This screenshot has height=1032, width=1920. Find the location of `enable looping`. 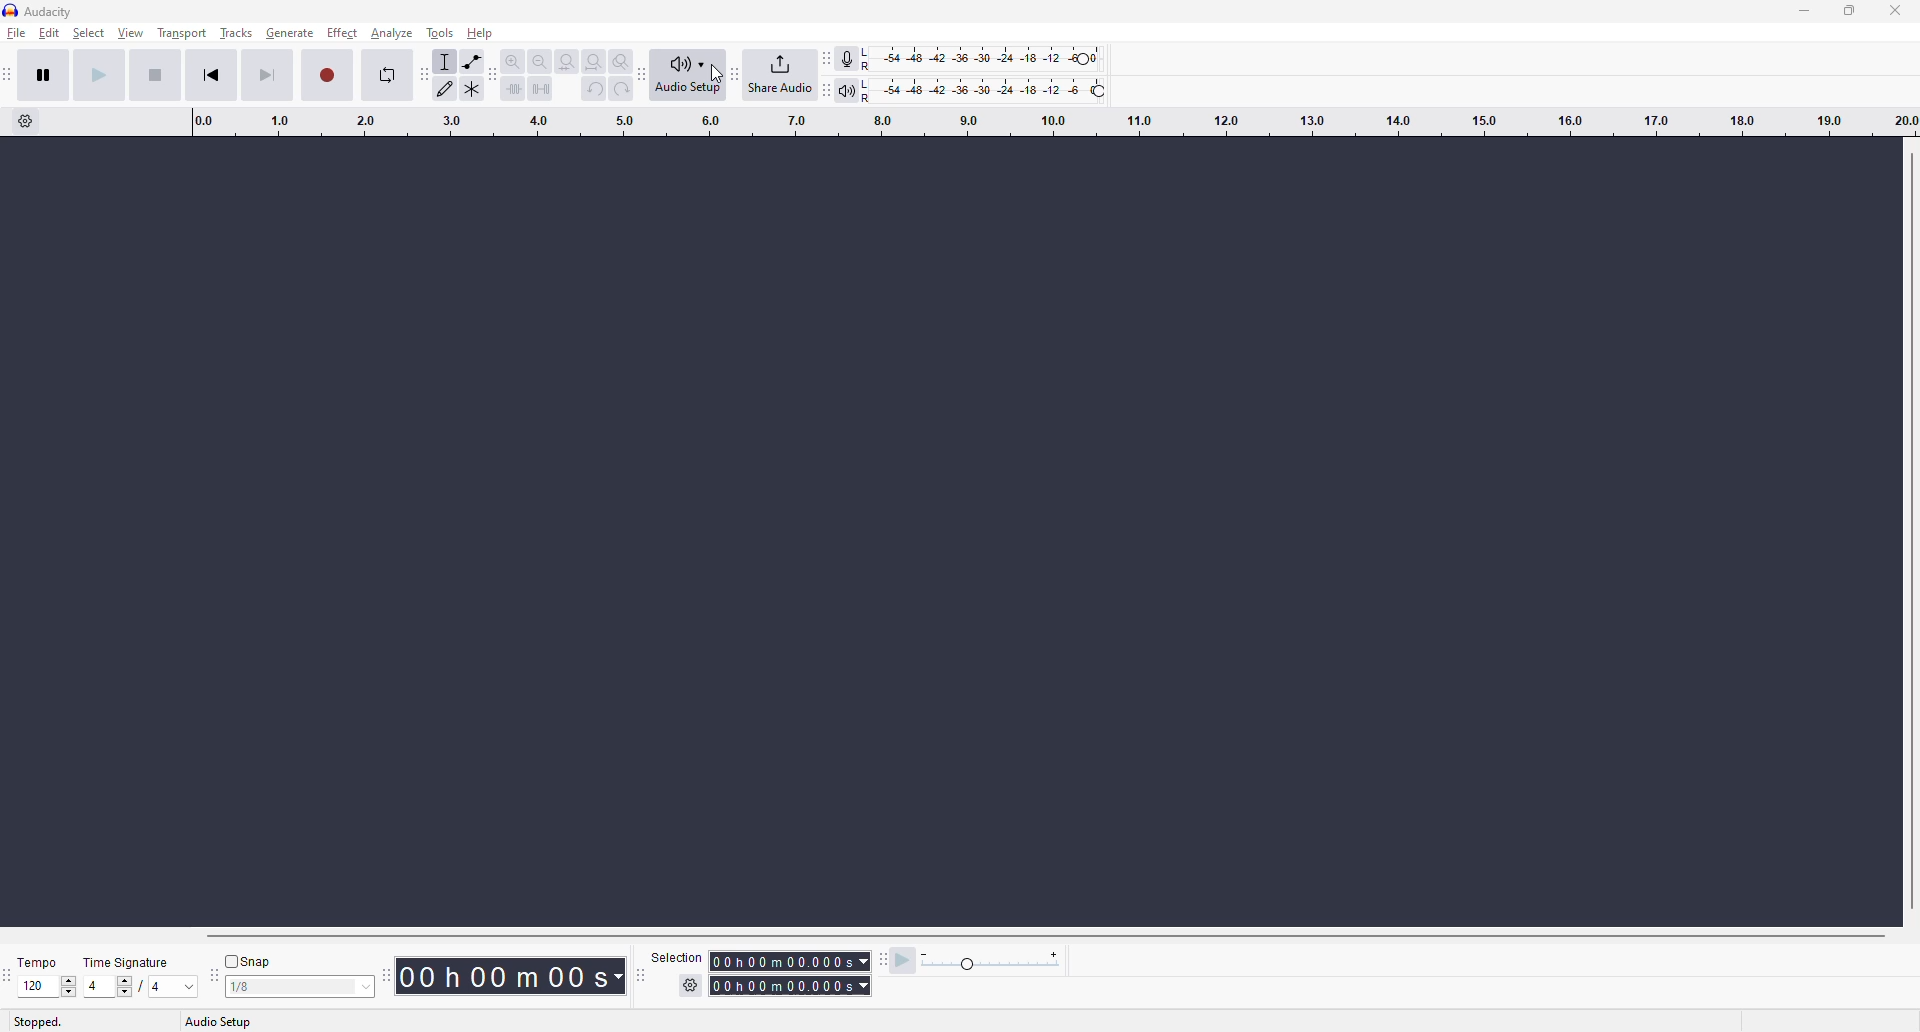

enable looping is located at coordinates (384, 76).